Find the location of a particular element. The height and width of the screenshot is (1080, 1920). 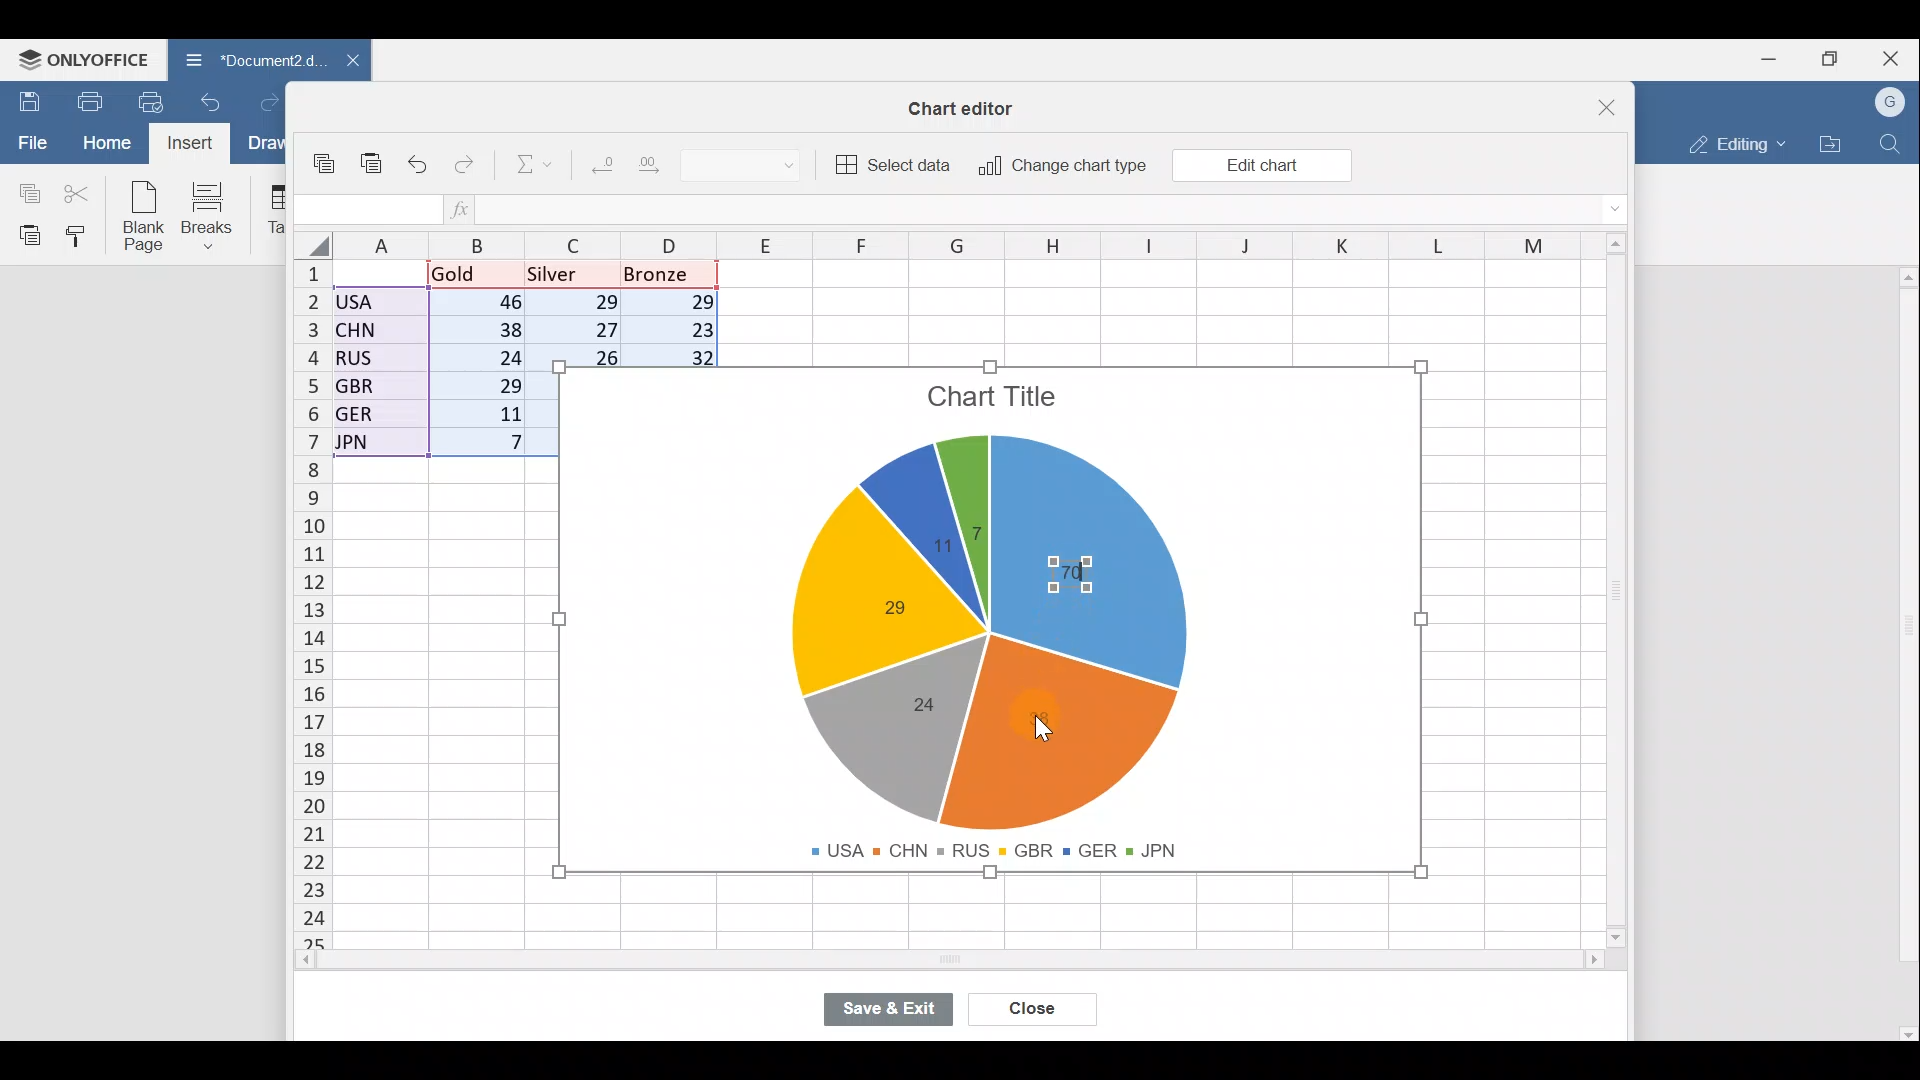

Draw is located at coordinates (271, 145).